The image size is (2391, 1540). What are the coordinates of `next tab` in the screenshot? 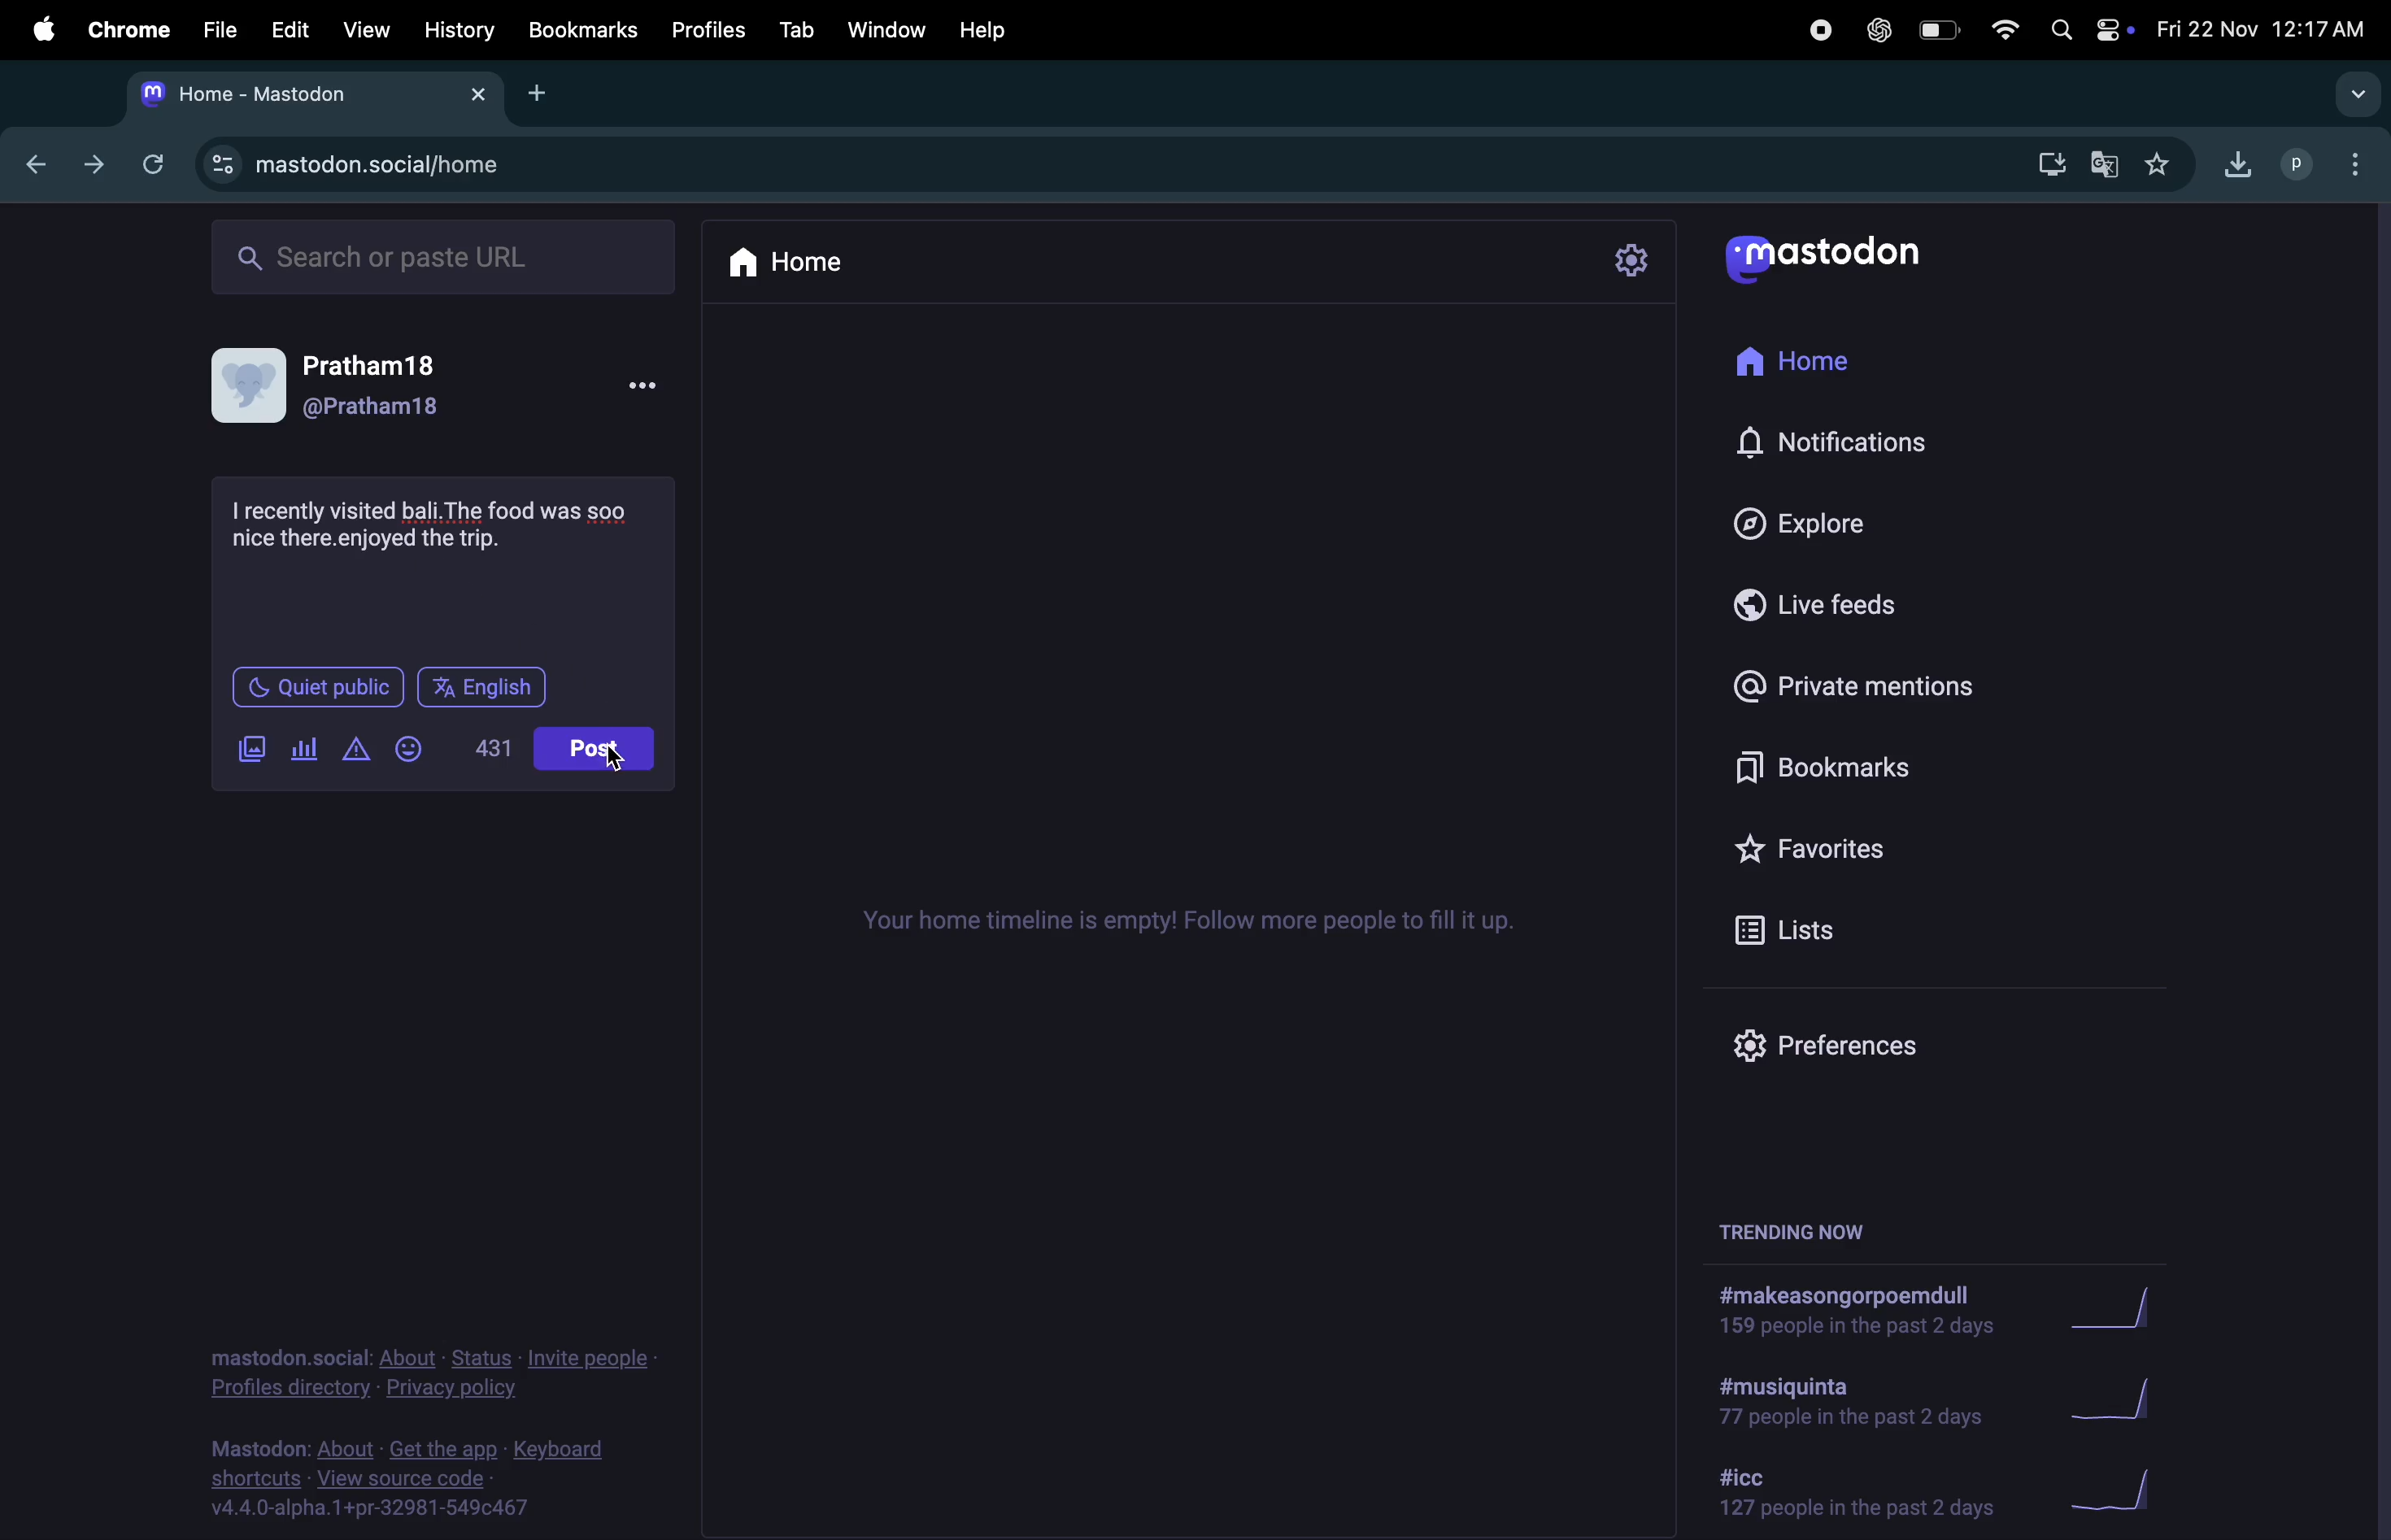 It's located at (87, 165).